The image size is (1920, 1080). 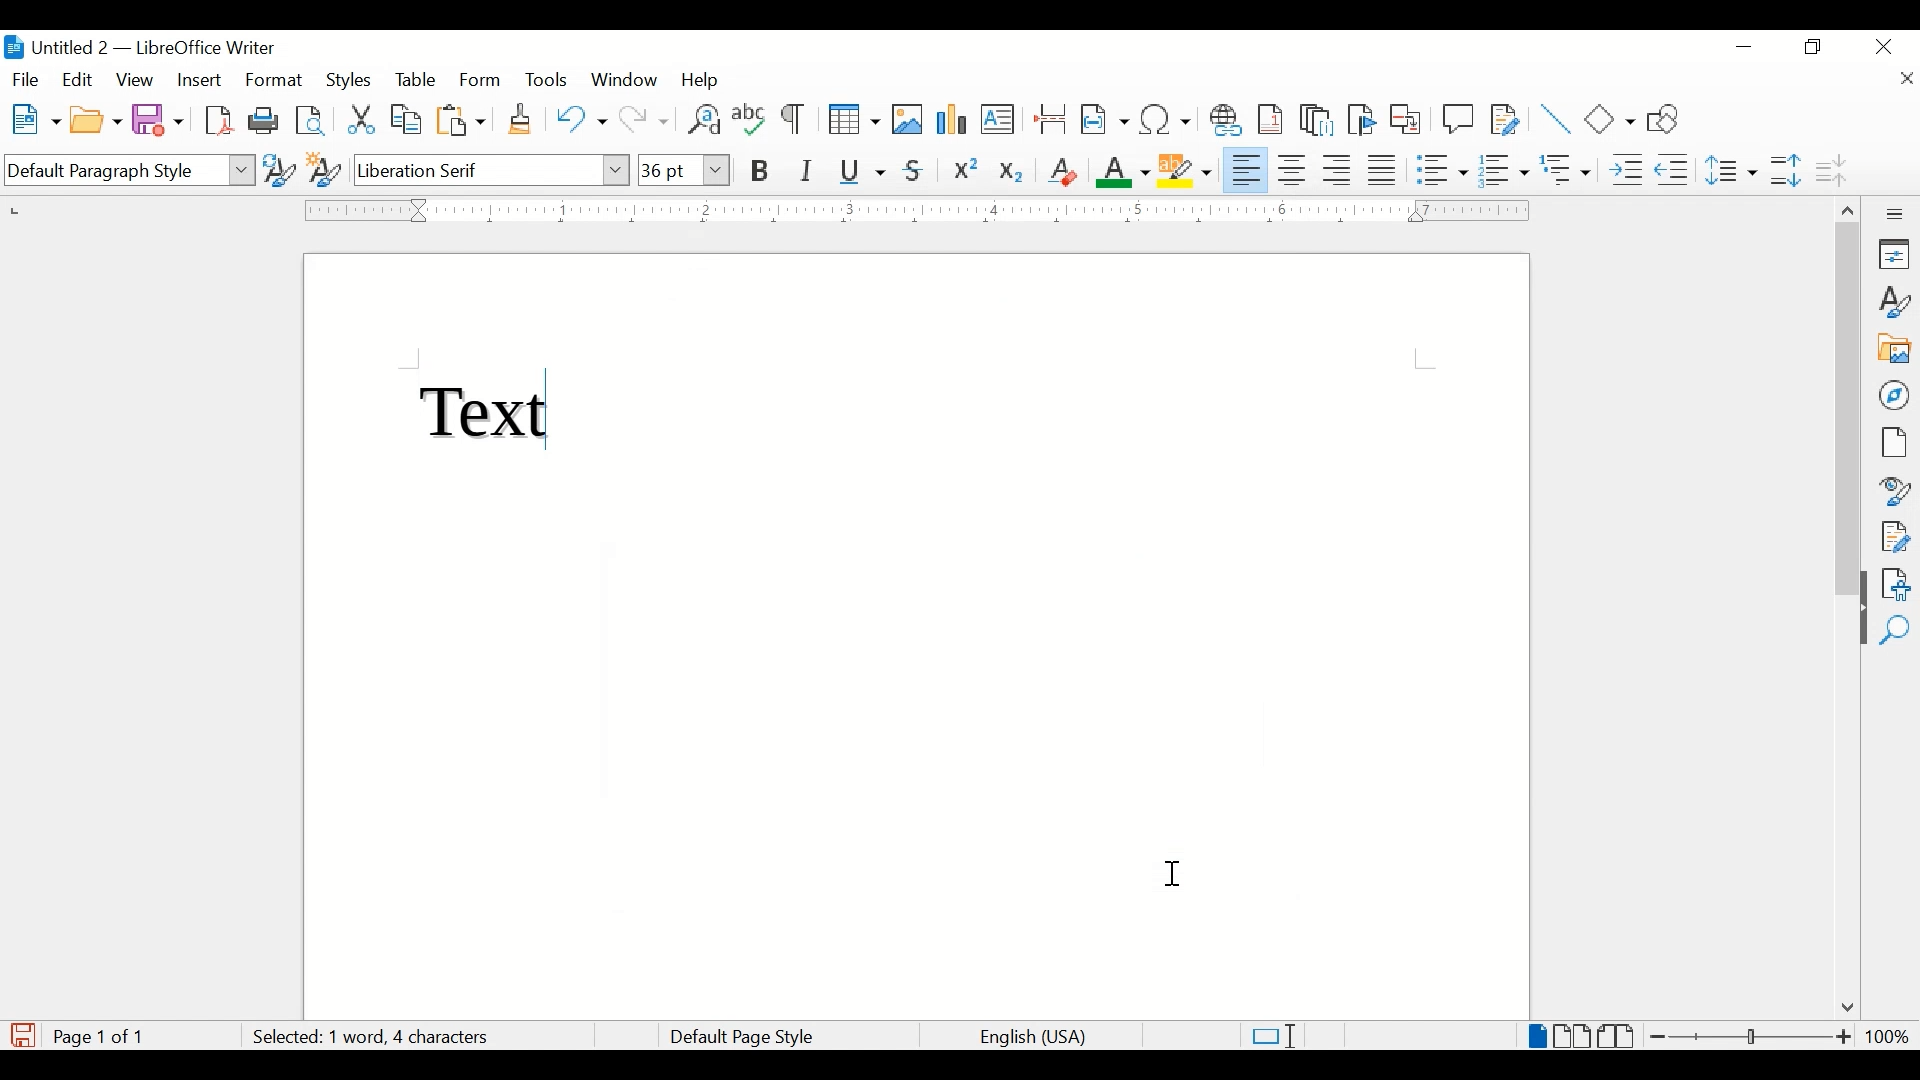 I want to click on scroll down arrow, so click(x=1844, y=1009).